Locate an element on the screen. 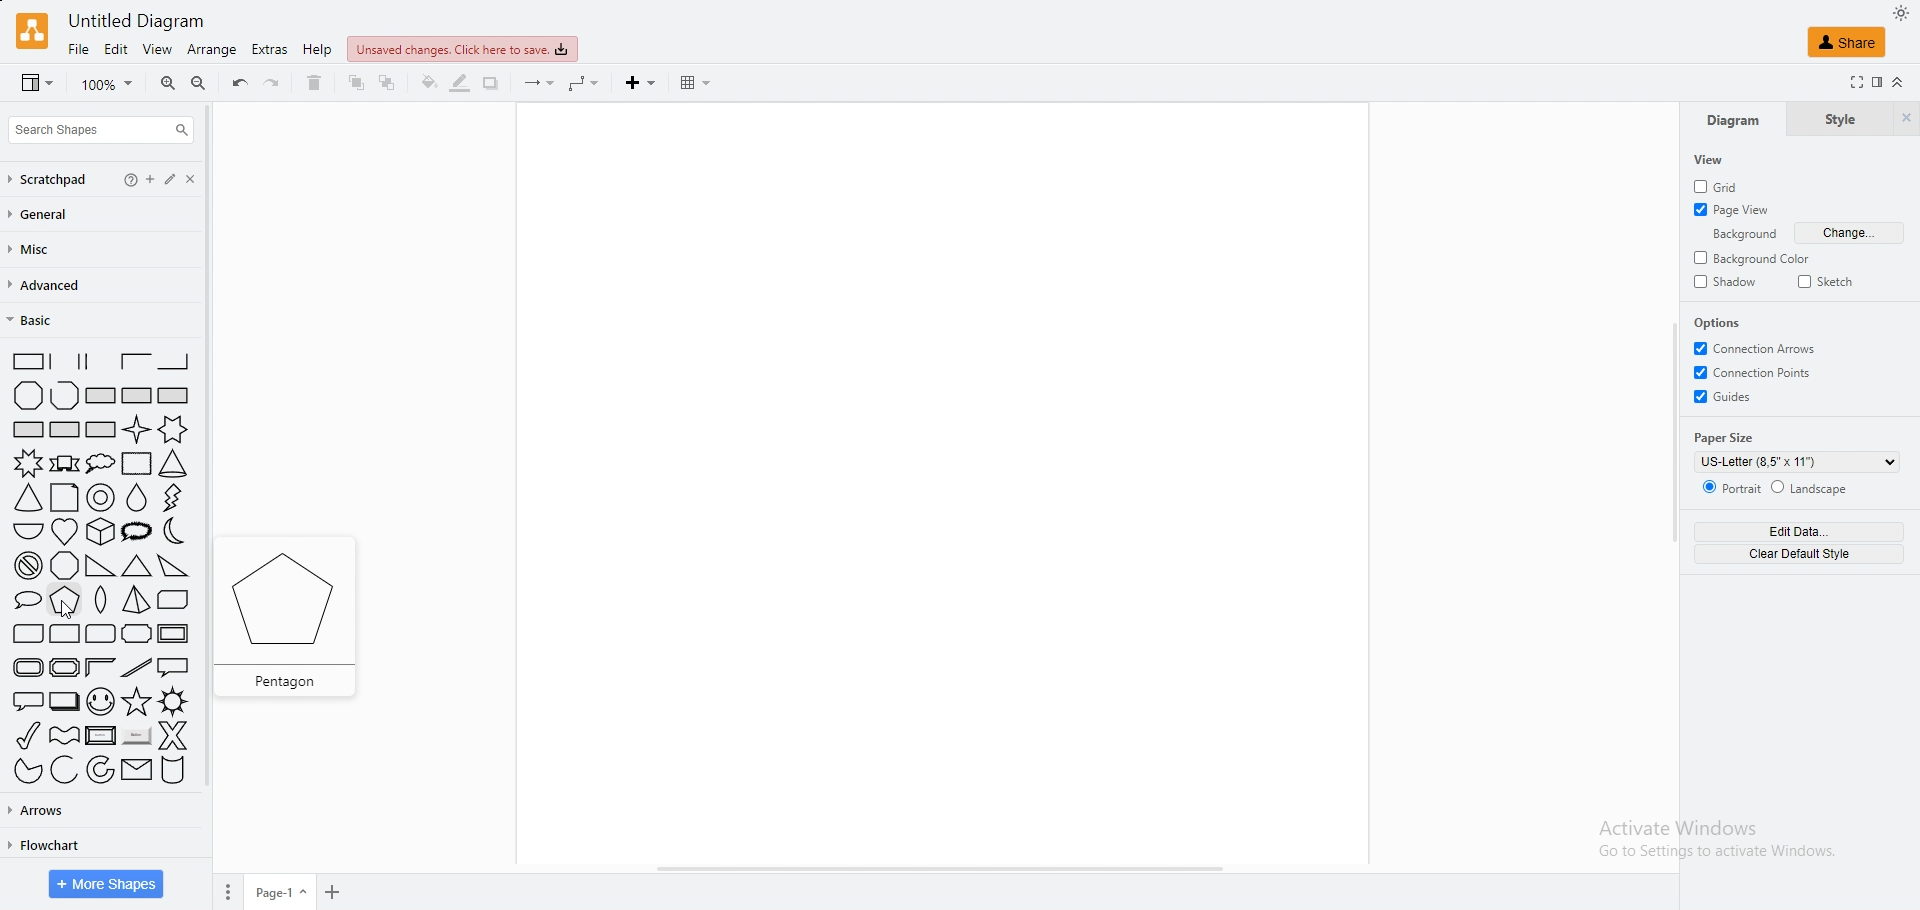  right triangle is located at coordinates (98, 567).